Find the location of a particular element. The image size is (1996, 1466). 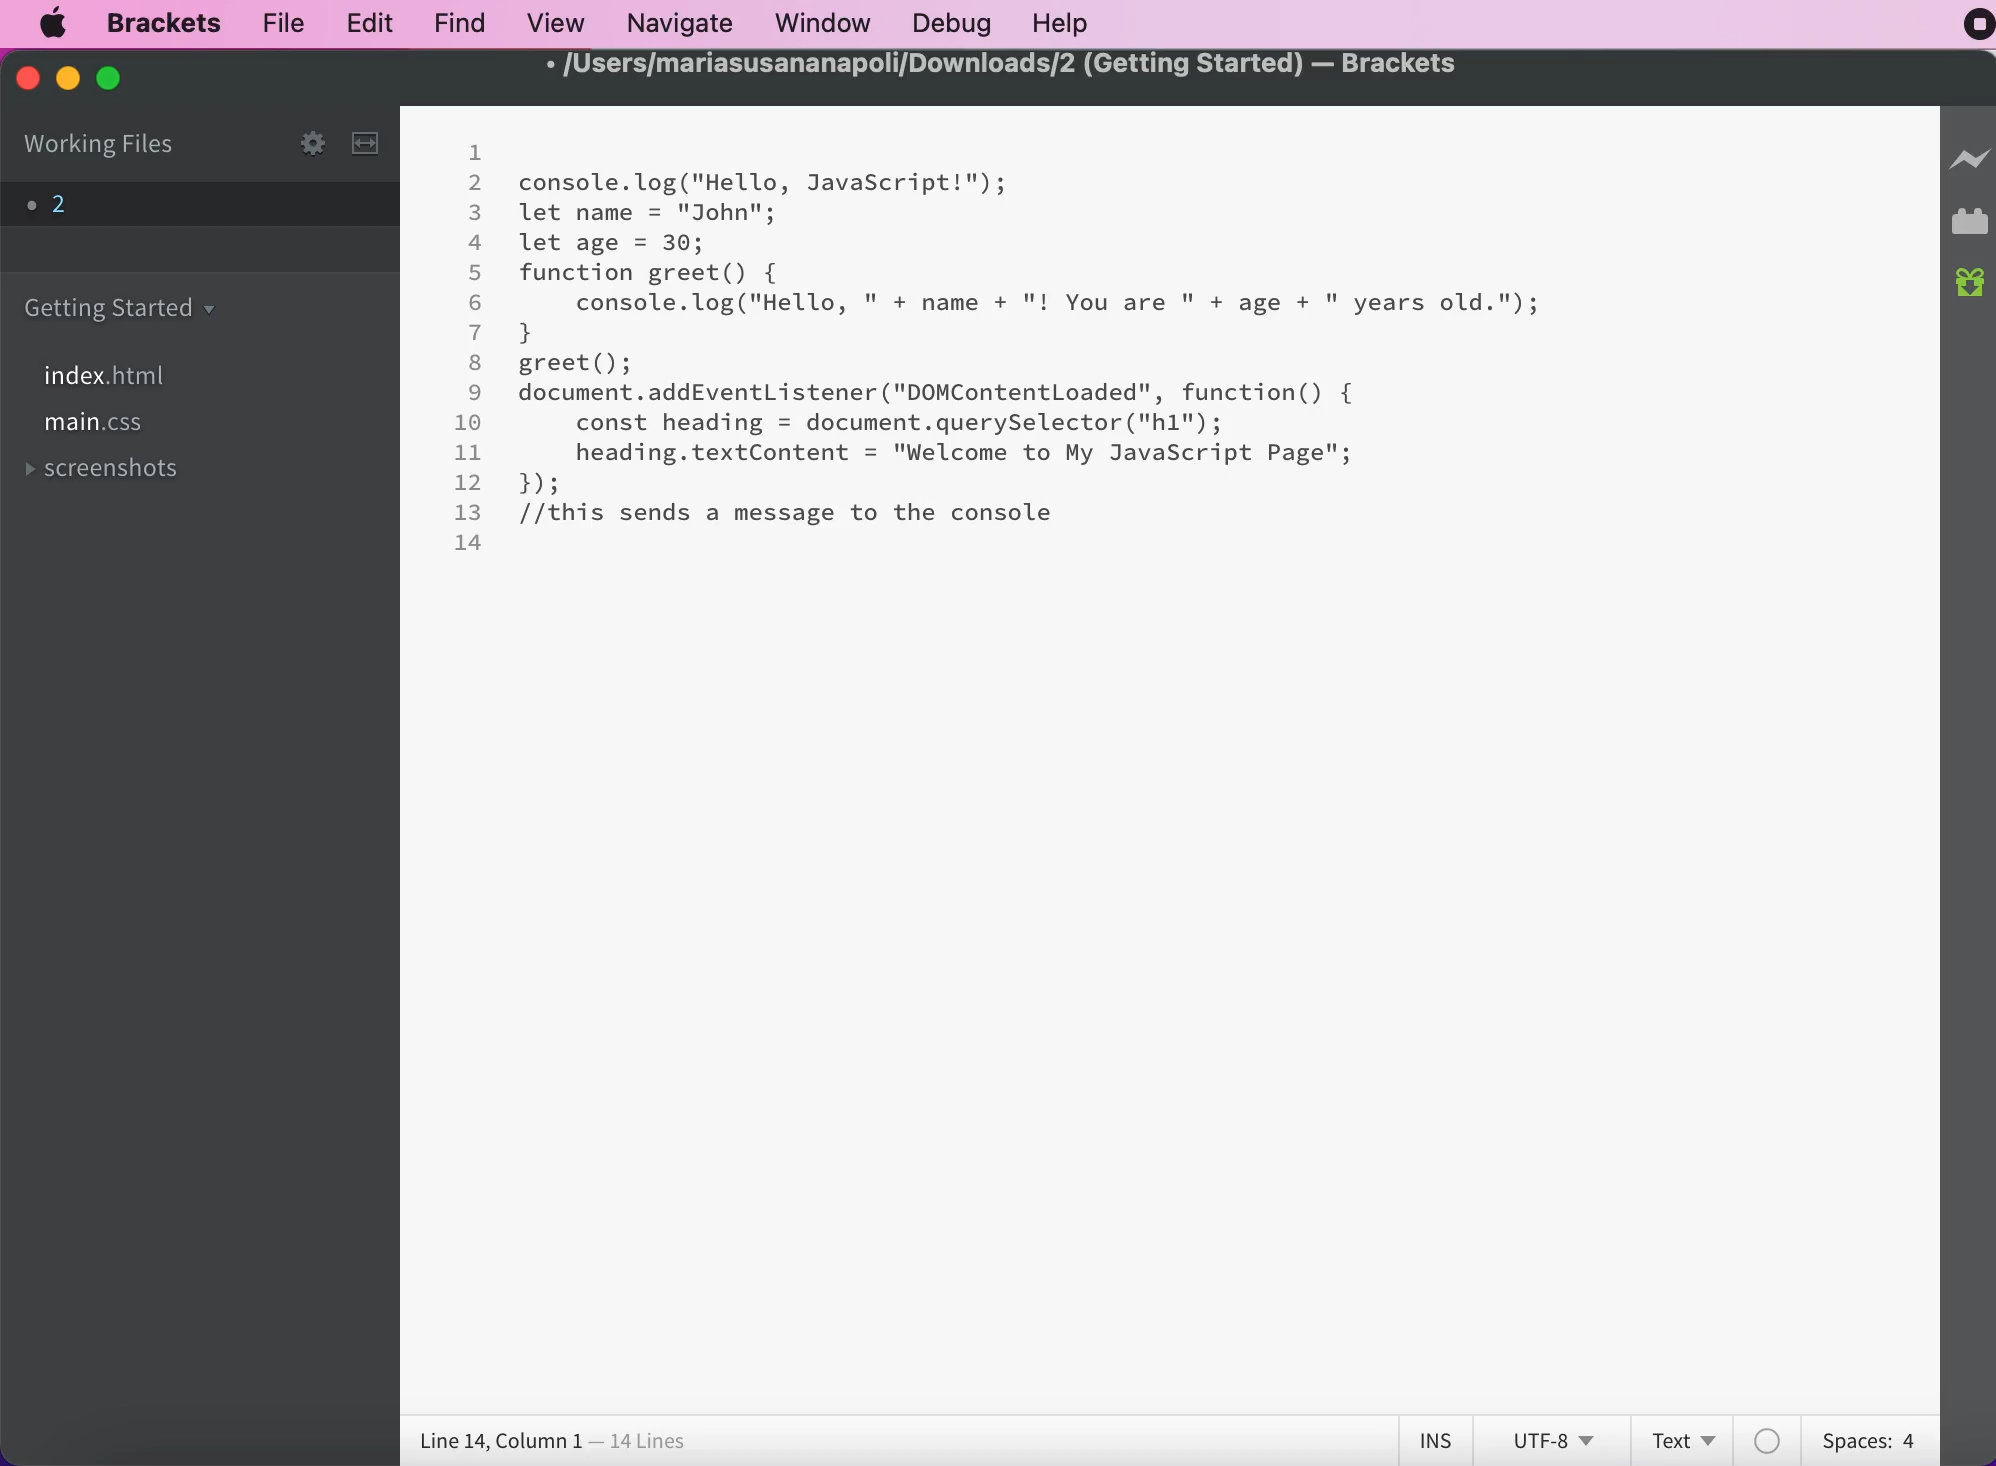

color is located at coordinates (1771, 1439).